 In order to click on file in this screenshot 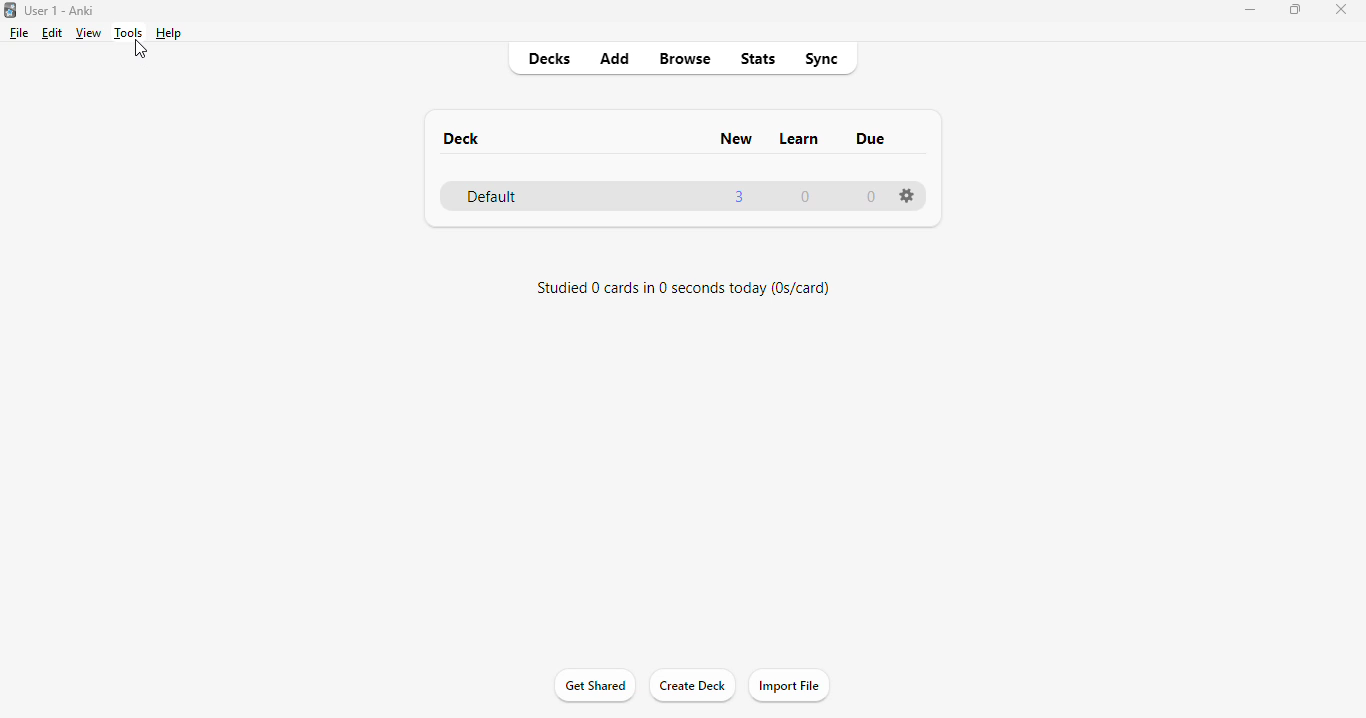, I will do `click(20, 33)`.